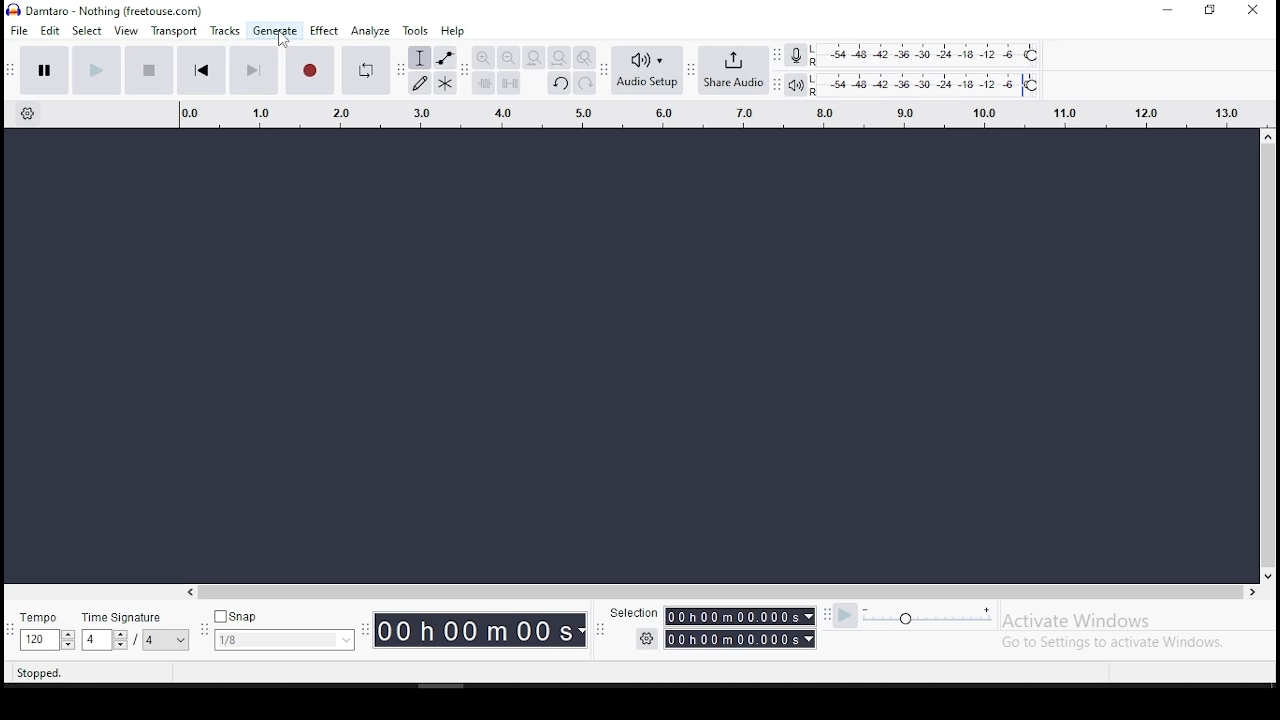  What do you see at coordinates (467, 74) in the screenshot?
I see `open menu` at bounding box center [467, 74].